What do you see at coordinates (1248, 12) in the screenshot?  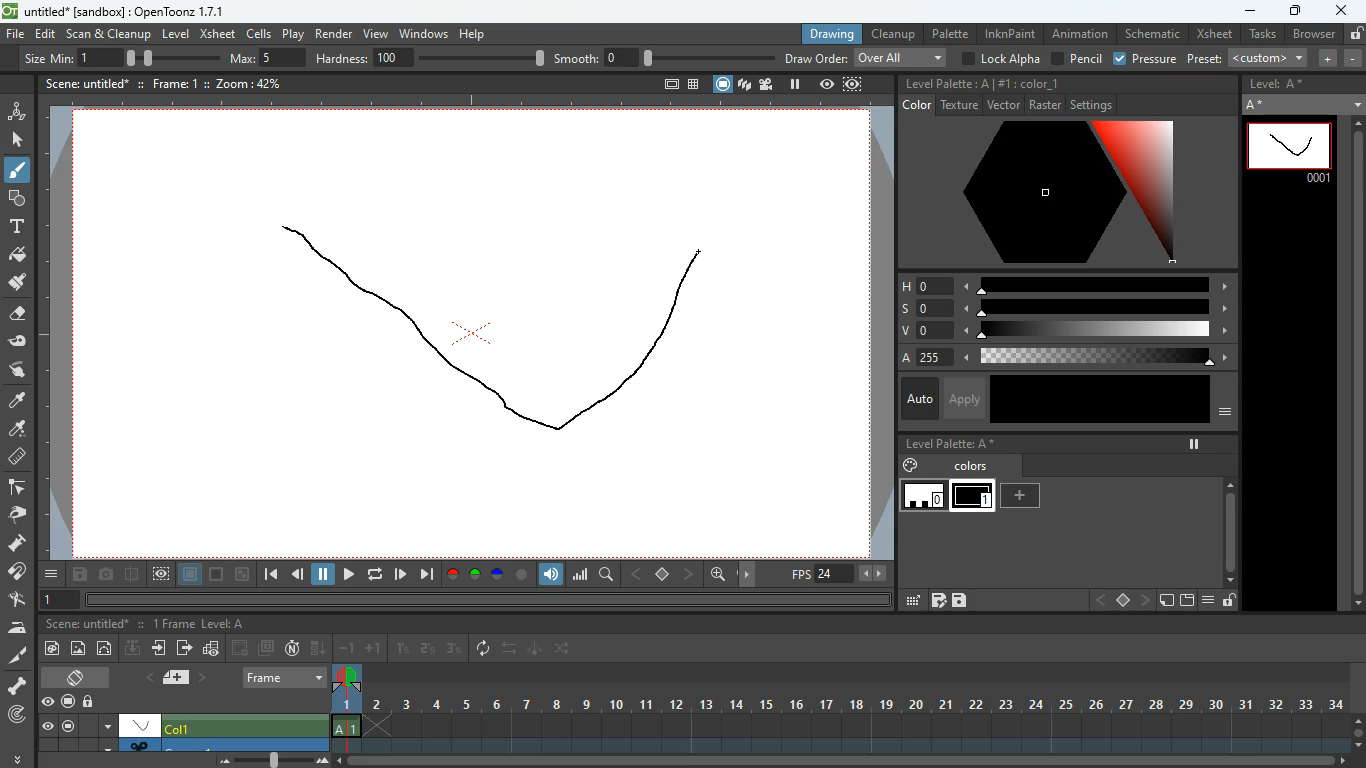 I see `minimize` at bounding box center [1248, 12].